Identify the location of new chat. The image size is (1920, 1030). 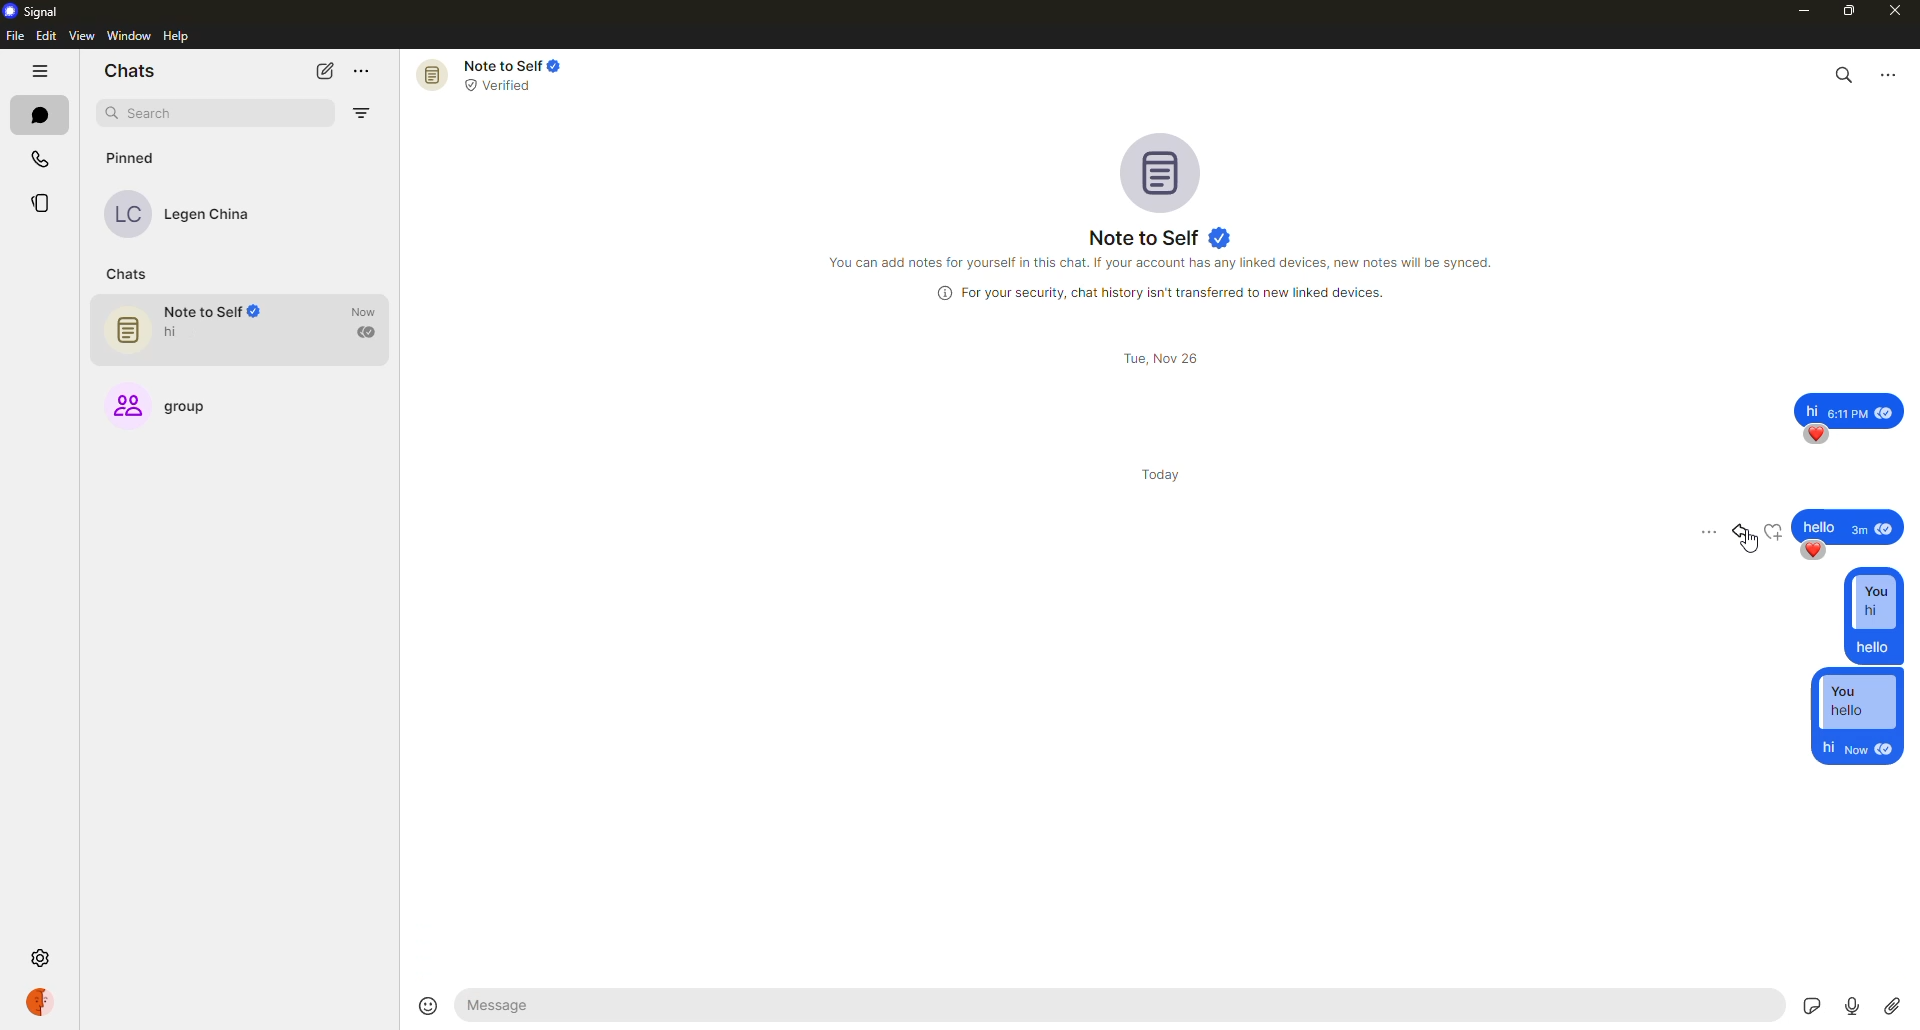
(325, 70).